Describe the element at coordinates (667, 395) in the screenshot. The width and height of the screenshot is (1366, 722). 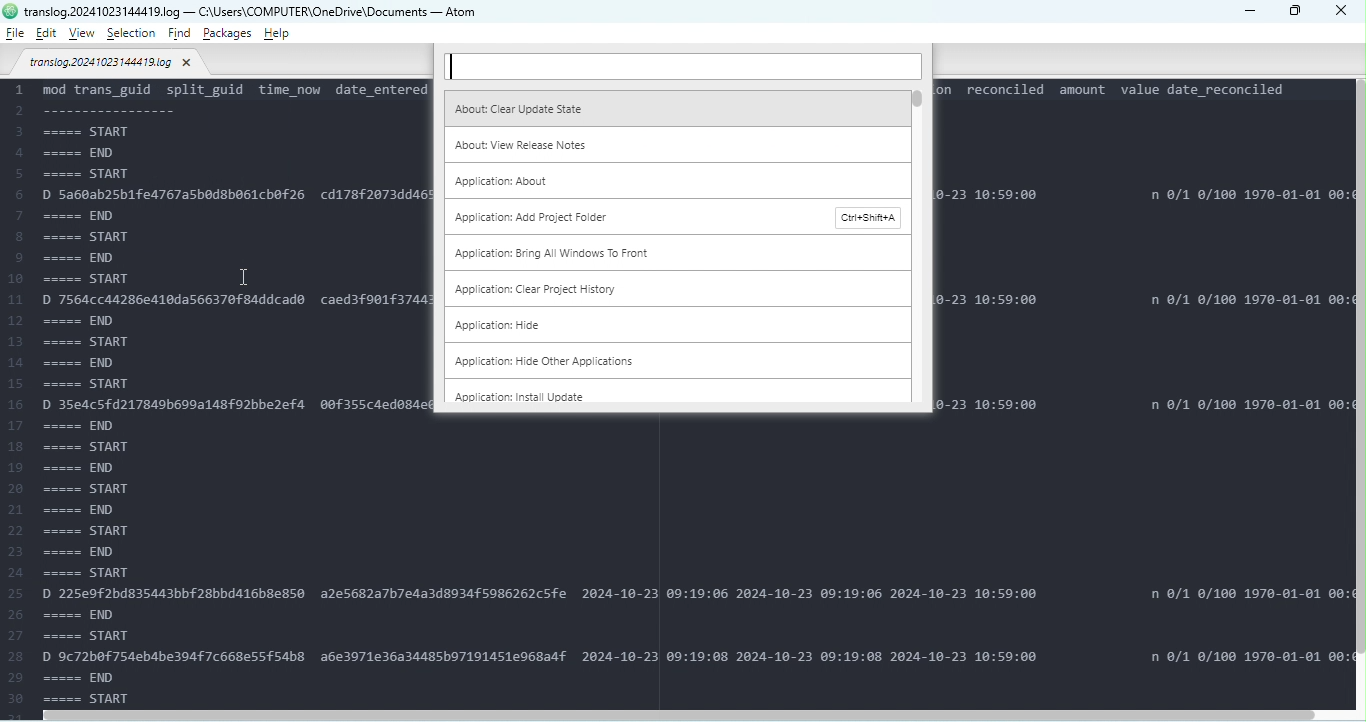
I see `Application: Install update` at that location.